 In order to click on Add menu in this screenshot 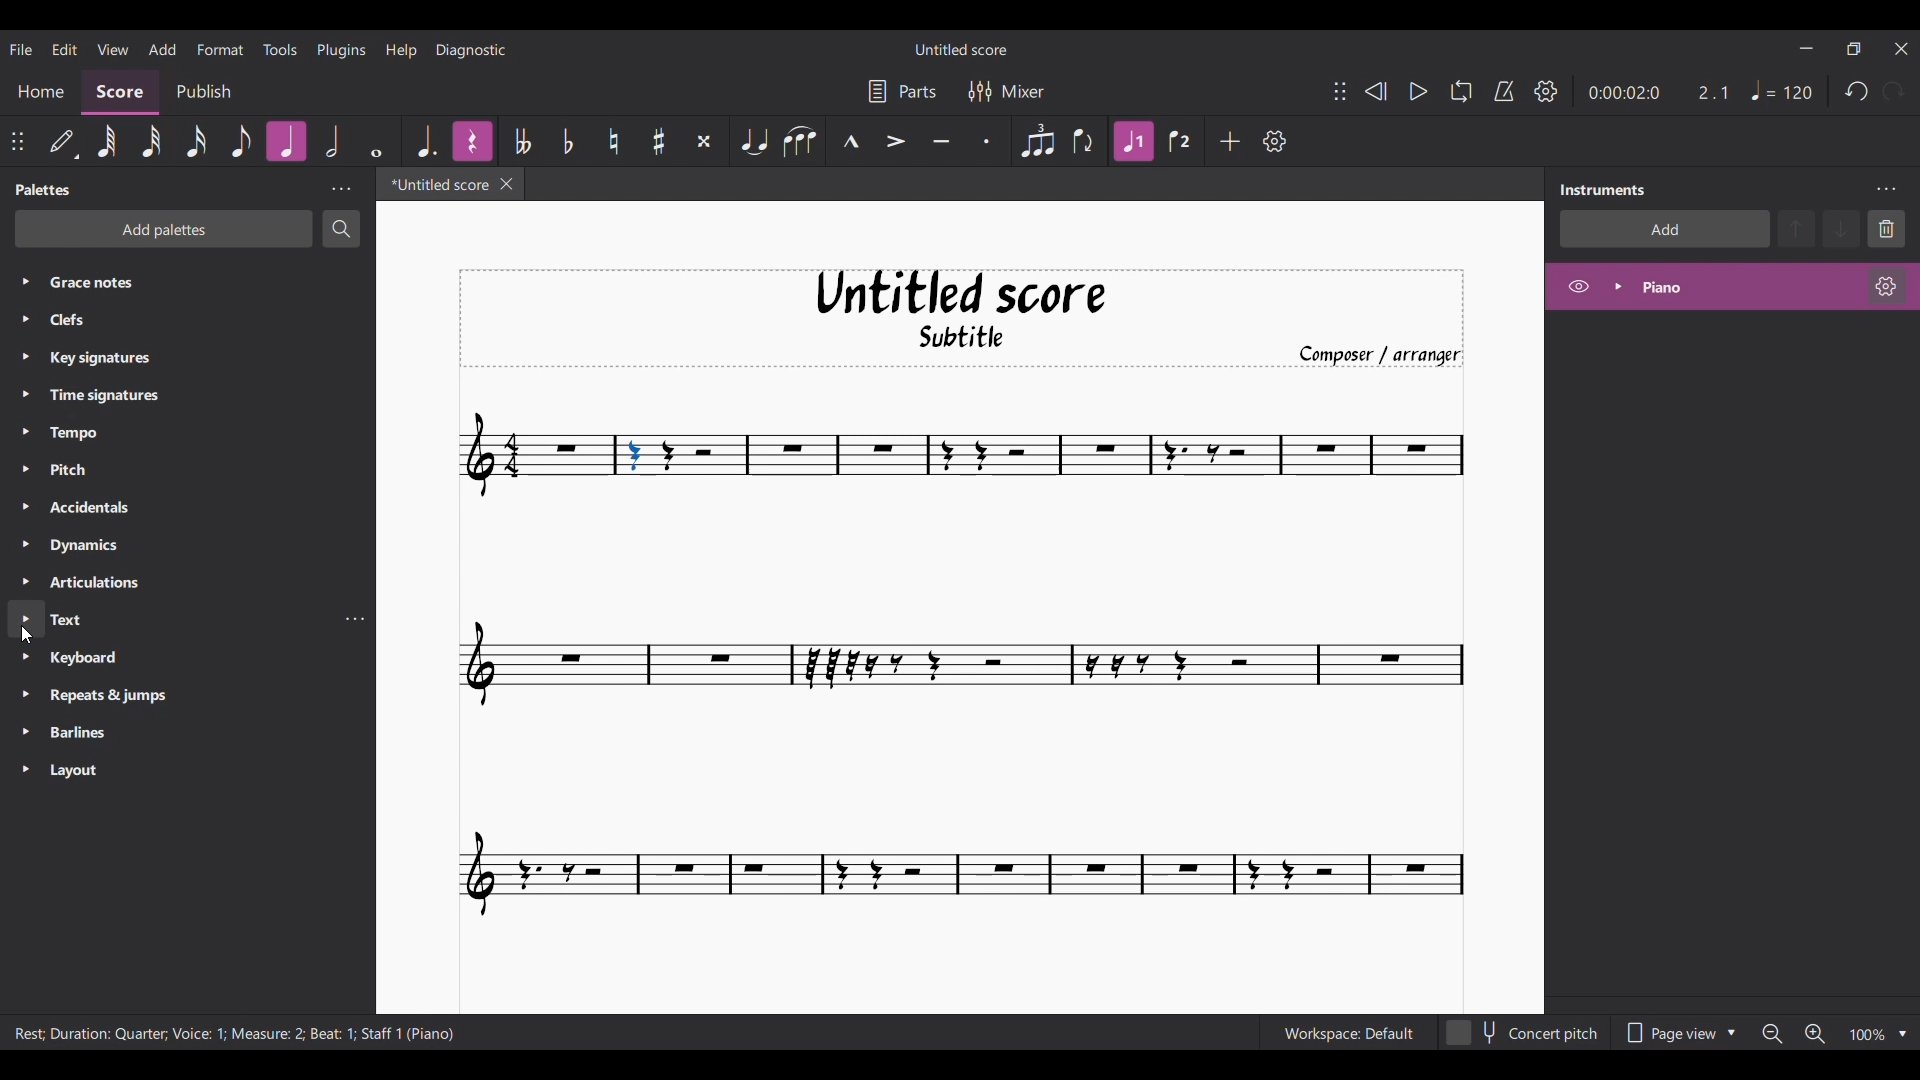, I will do `click(164, 49)`.